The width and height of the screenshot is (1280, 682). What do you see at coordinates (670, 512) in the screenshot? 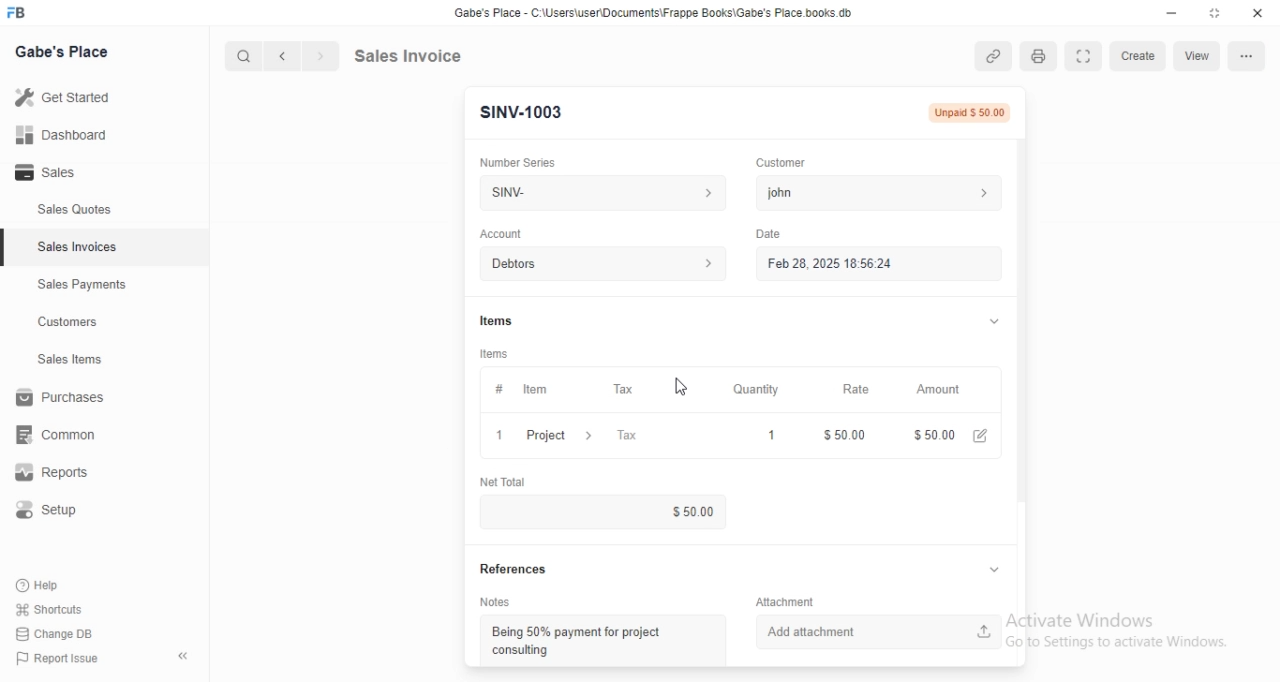
I see `$0.00` at bounding box center [670, 512].